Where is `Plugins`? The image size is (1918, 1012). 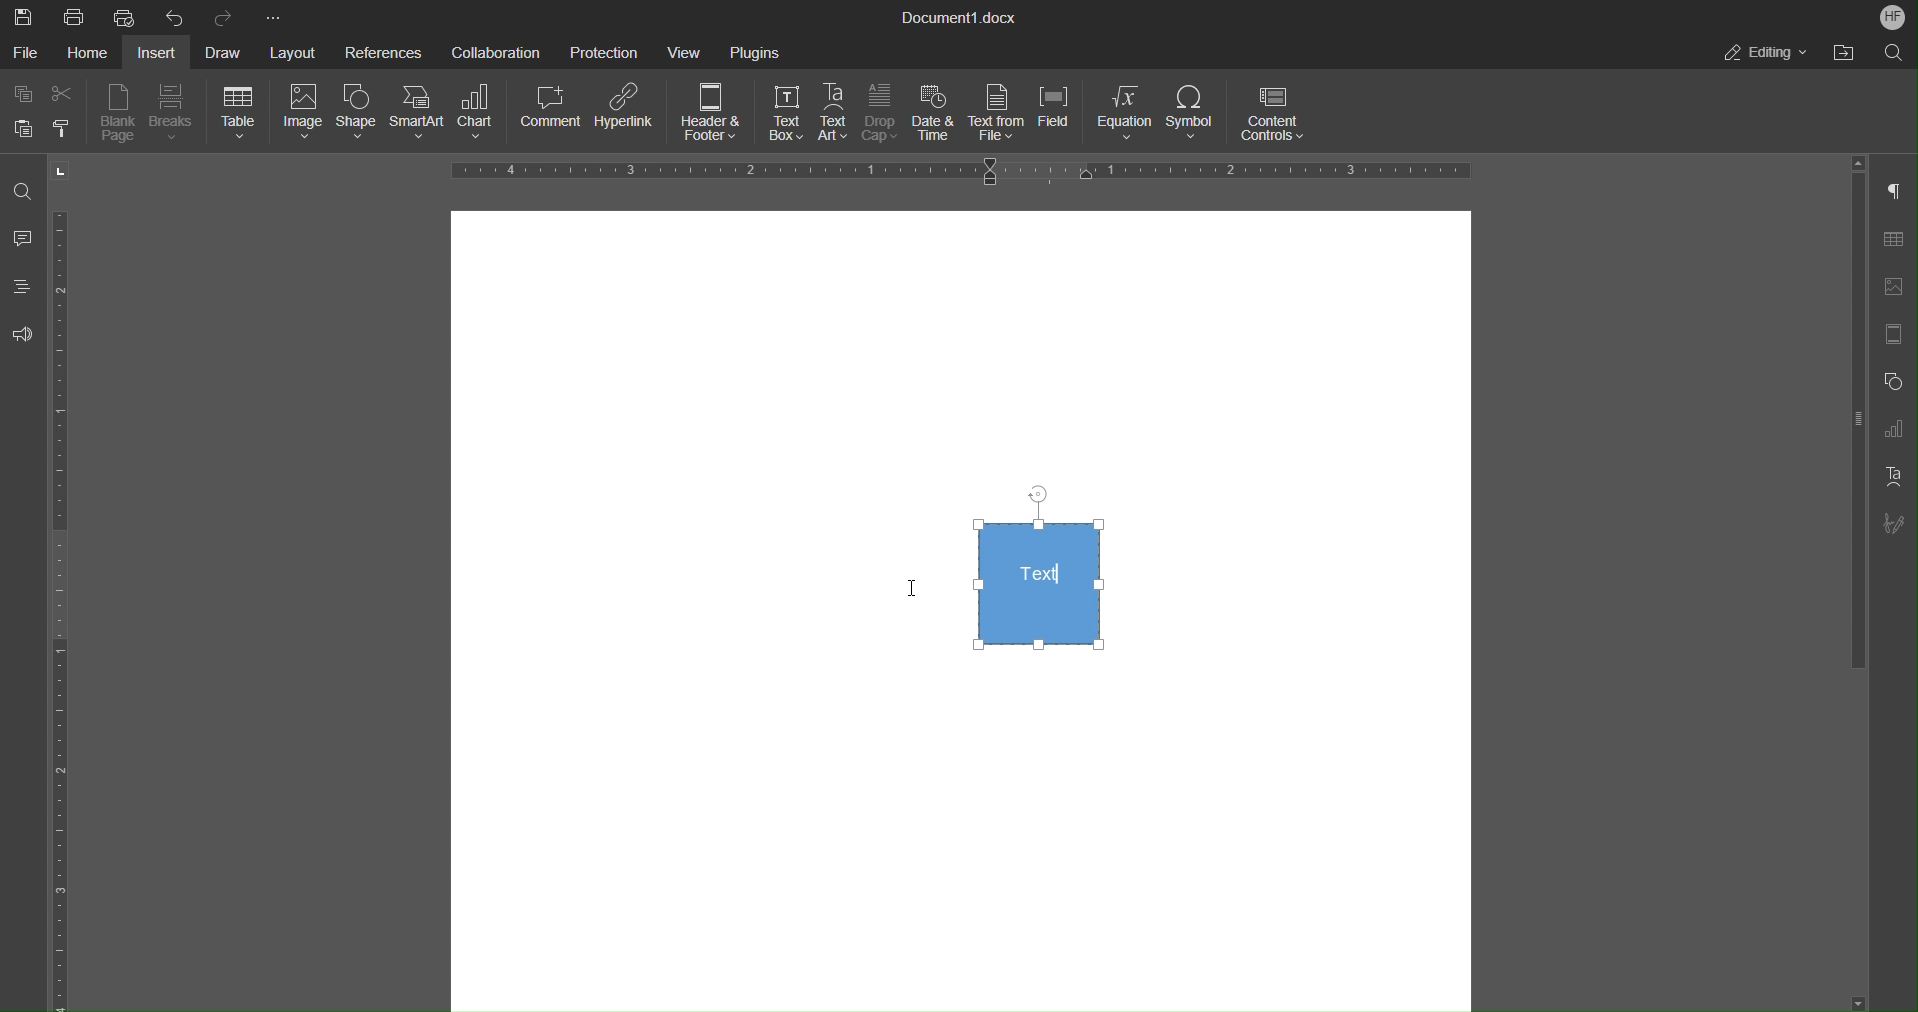
Plugins is located at coordinates (755, 51).